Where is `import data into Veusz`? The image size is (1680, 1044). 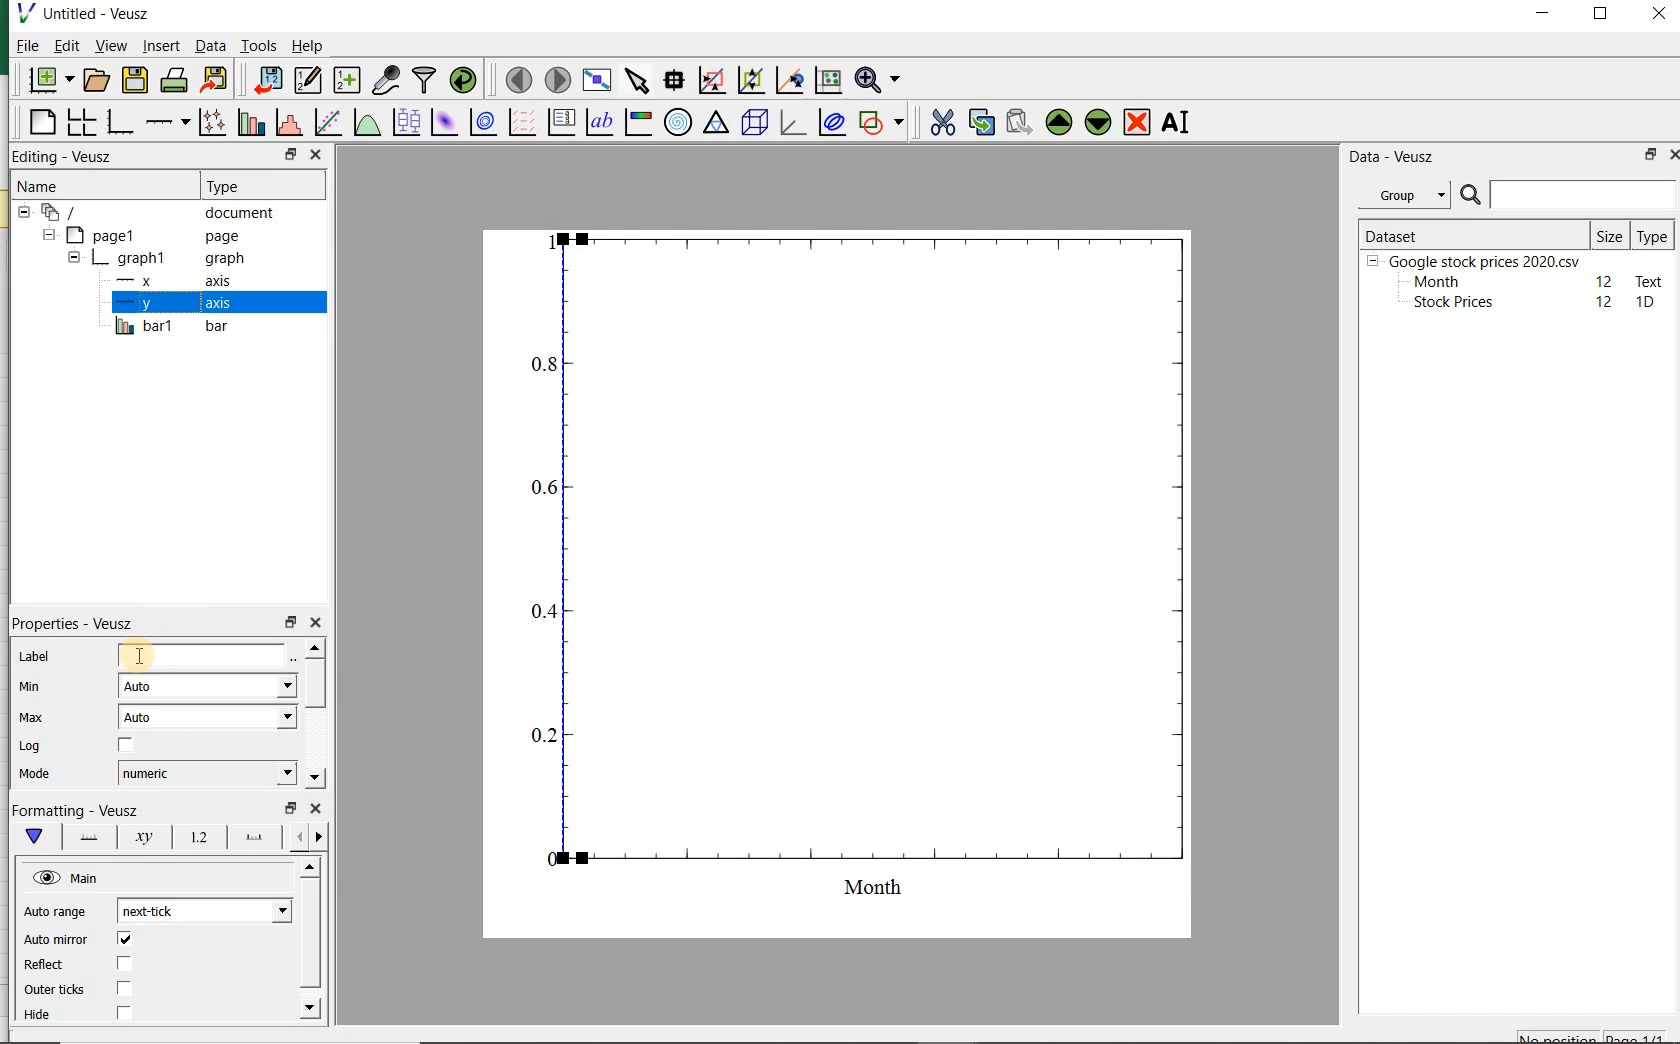 import data into Veusz is located at coordinates (264, 81).